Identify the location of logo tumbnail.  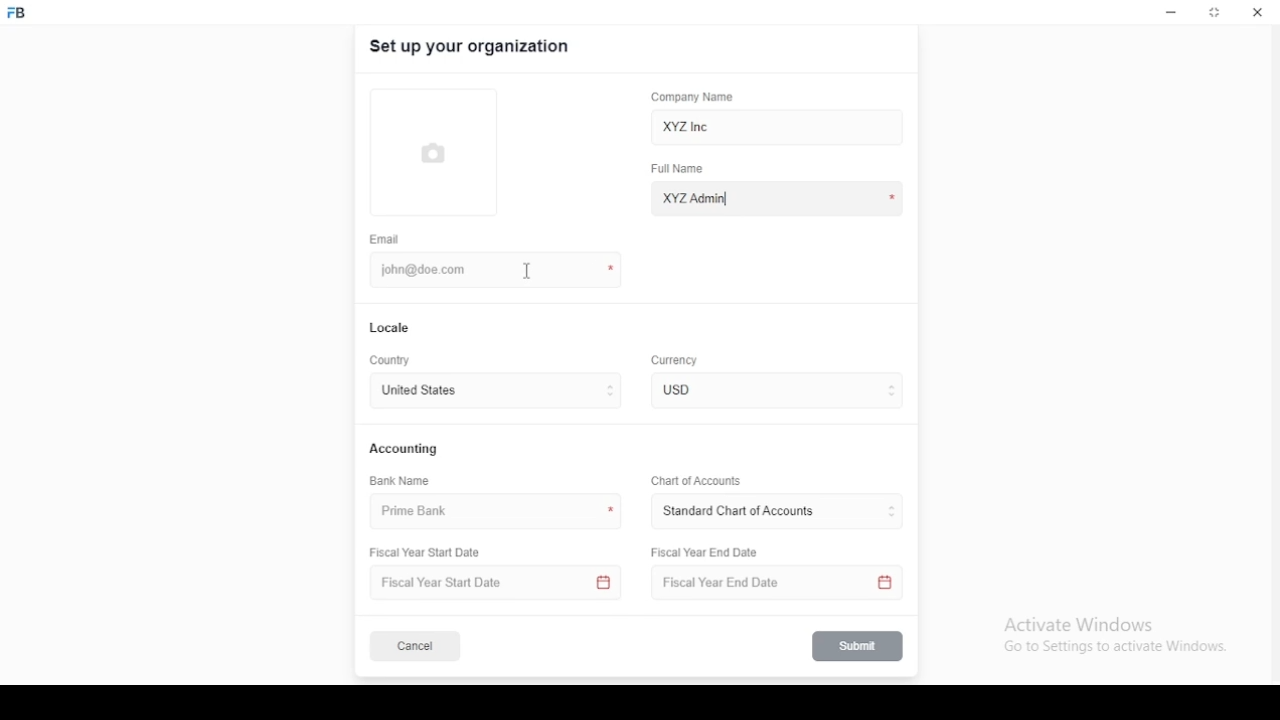
(434, 153).